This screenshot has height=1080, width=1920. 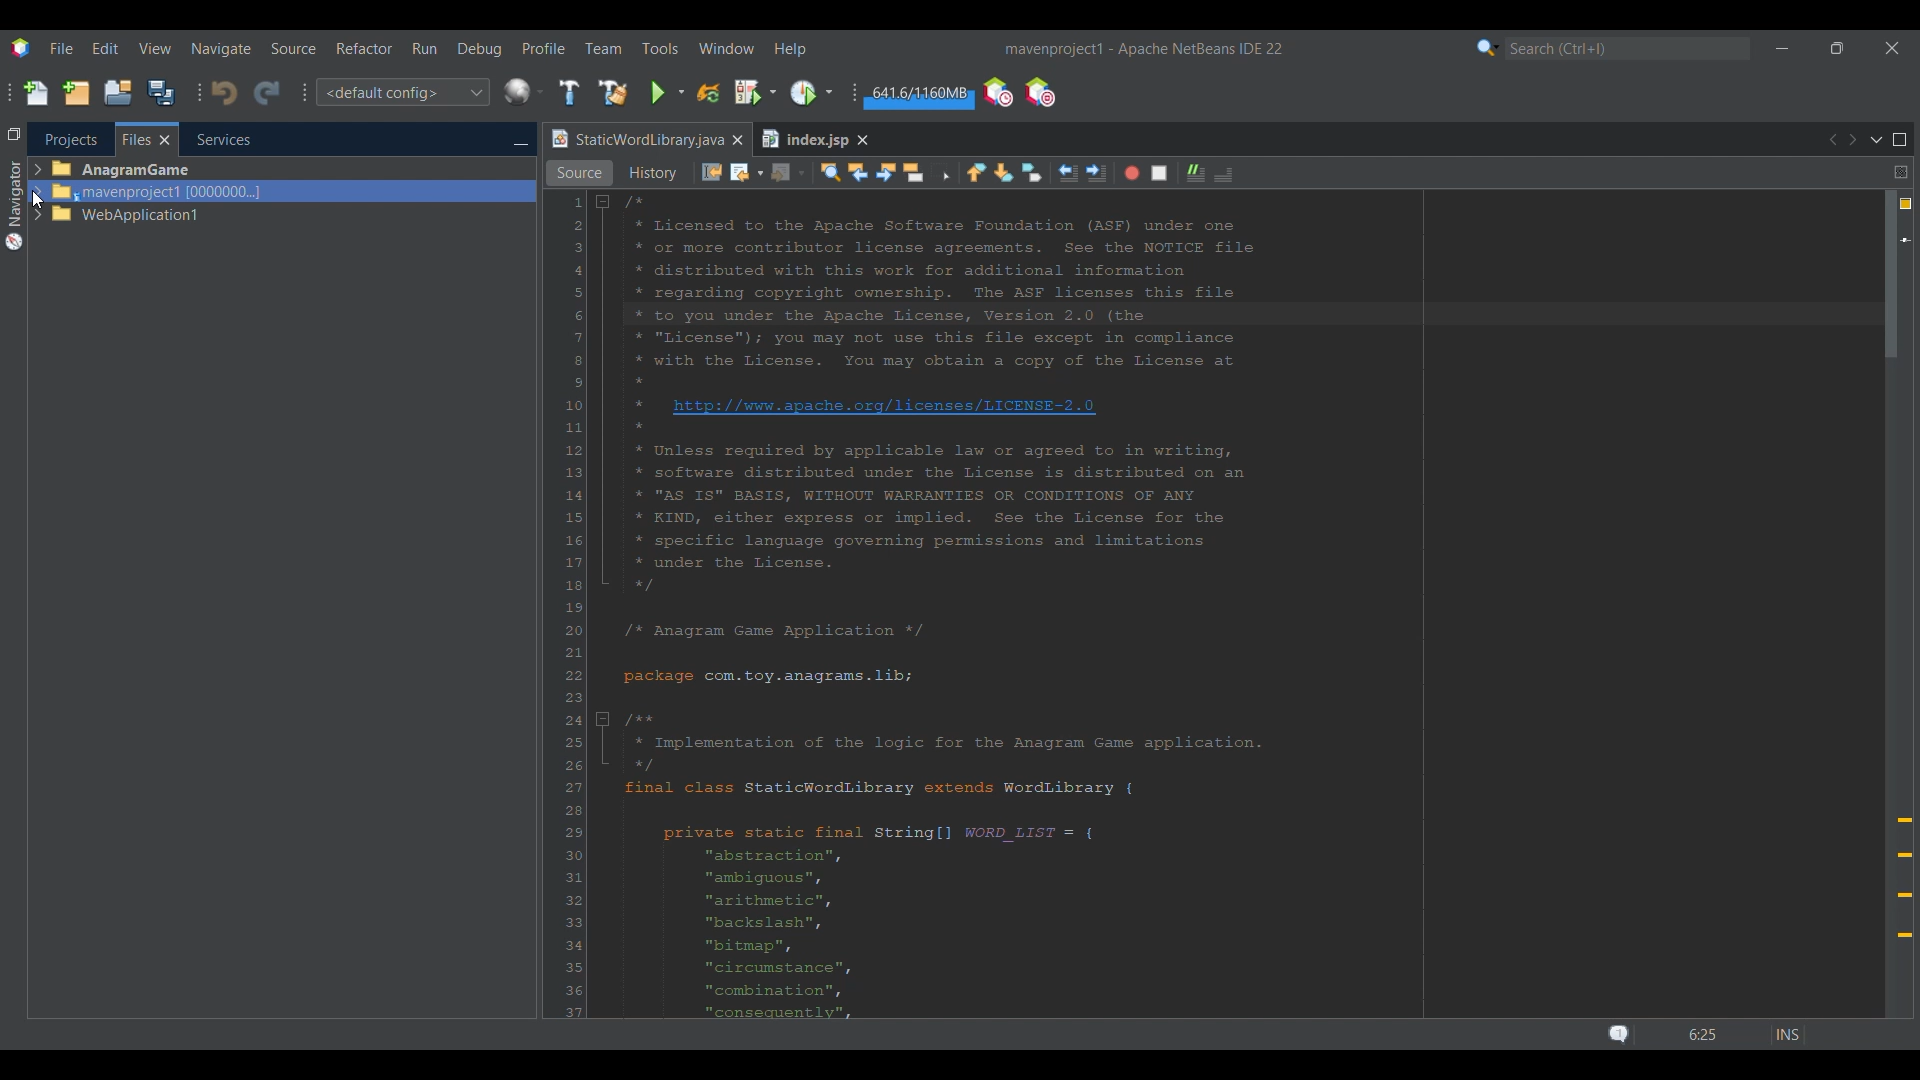 What do you see at coordinates (1224, 174) in the screenshot?
I see `Uncomment` at bounding box center [1224, 174].